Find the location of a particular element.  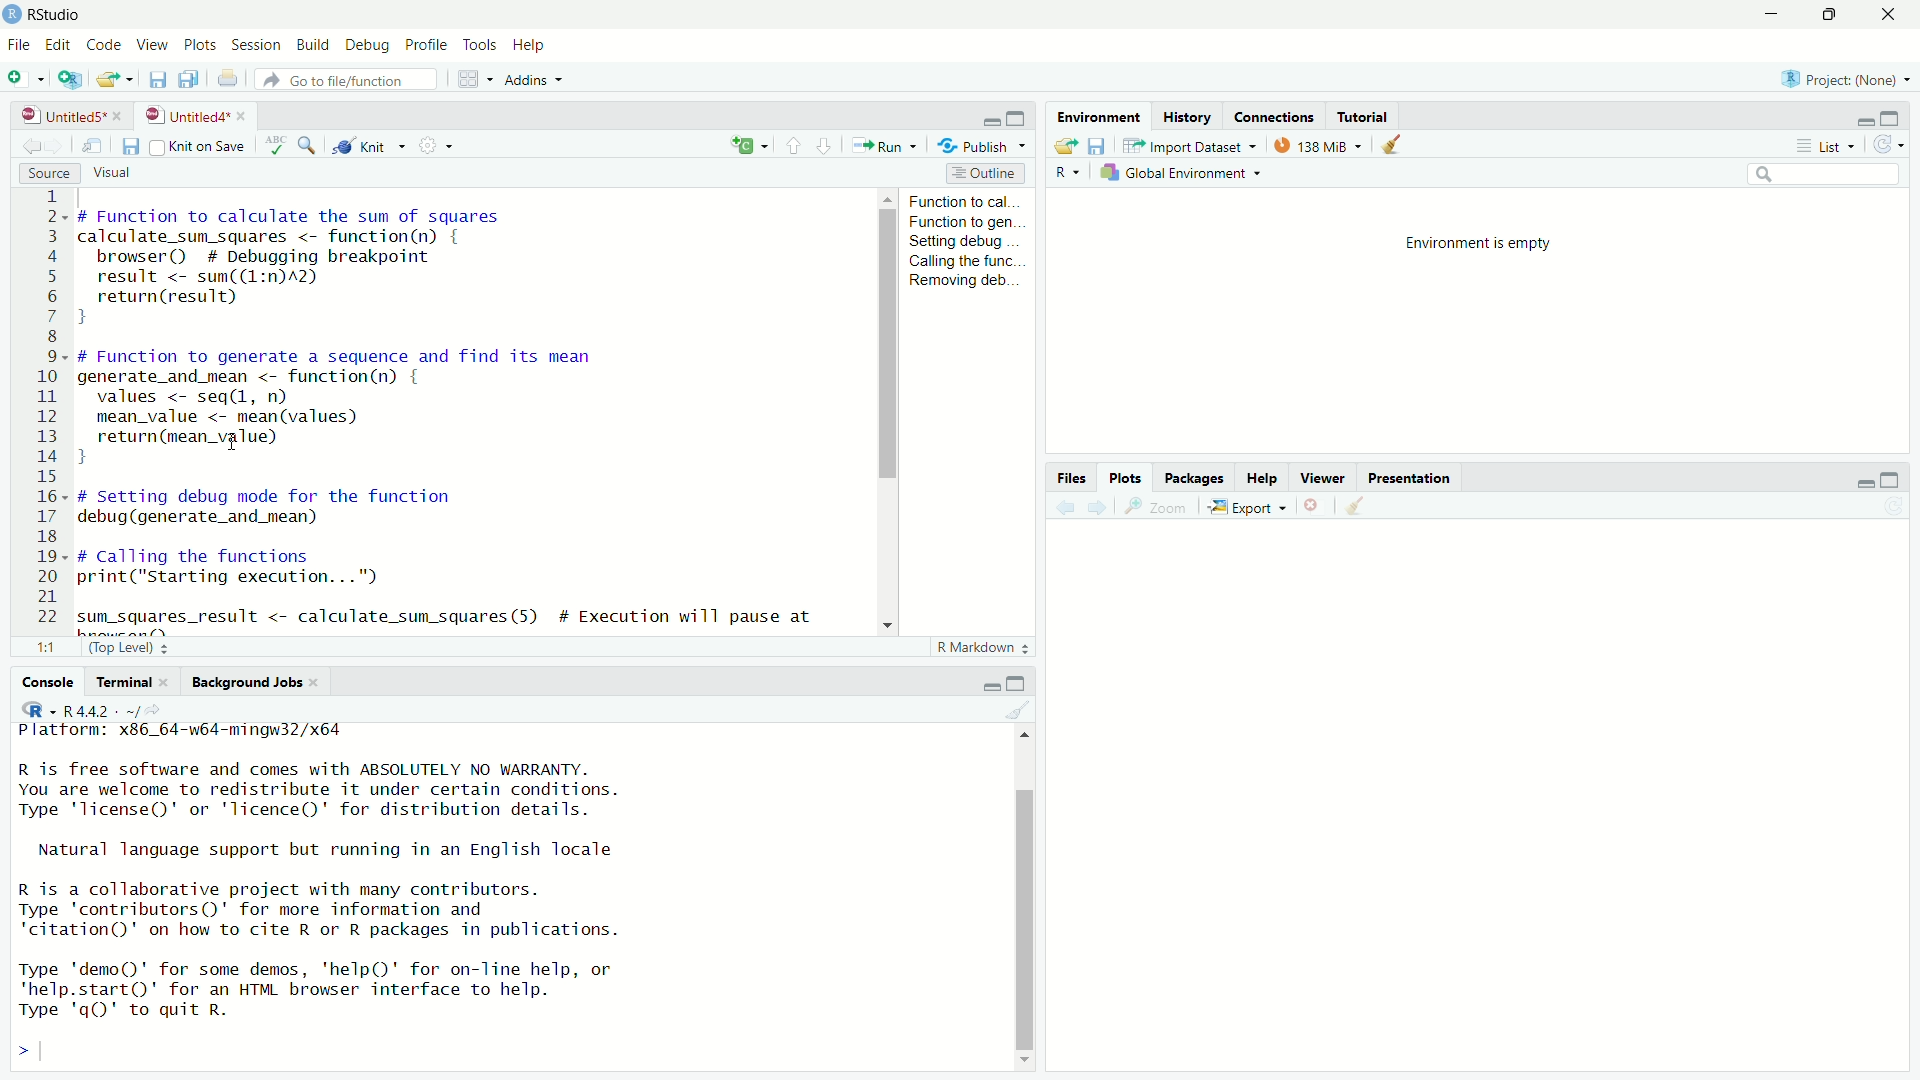

history is located at coordinates (1184, 113).